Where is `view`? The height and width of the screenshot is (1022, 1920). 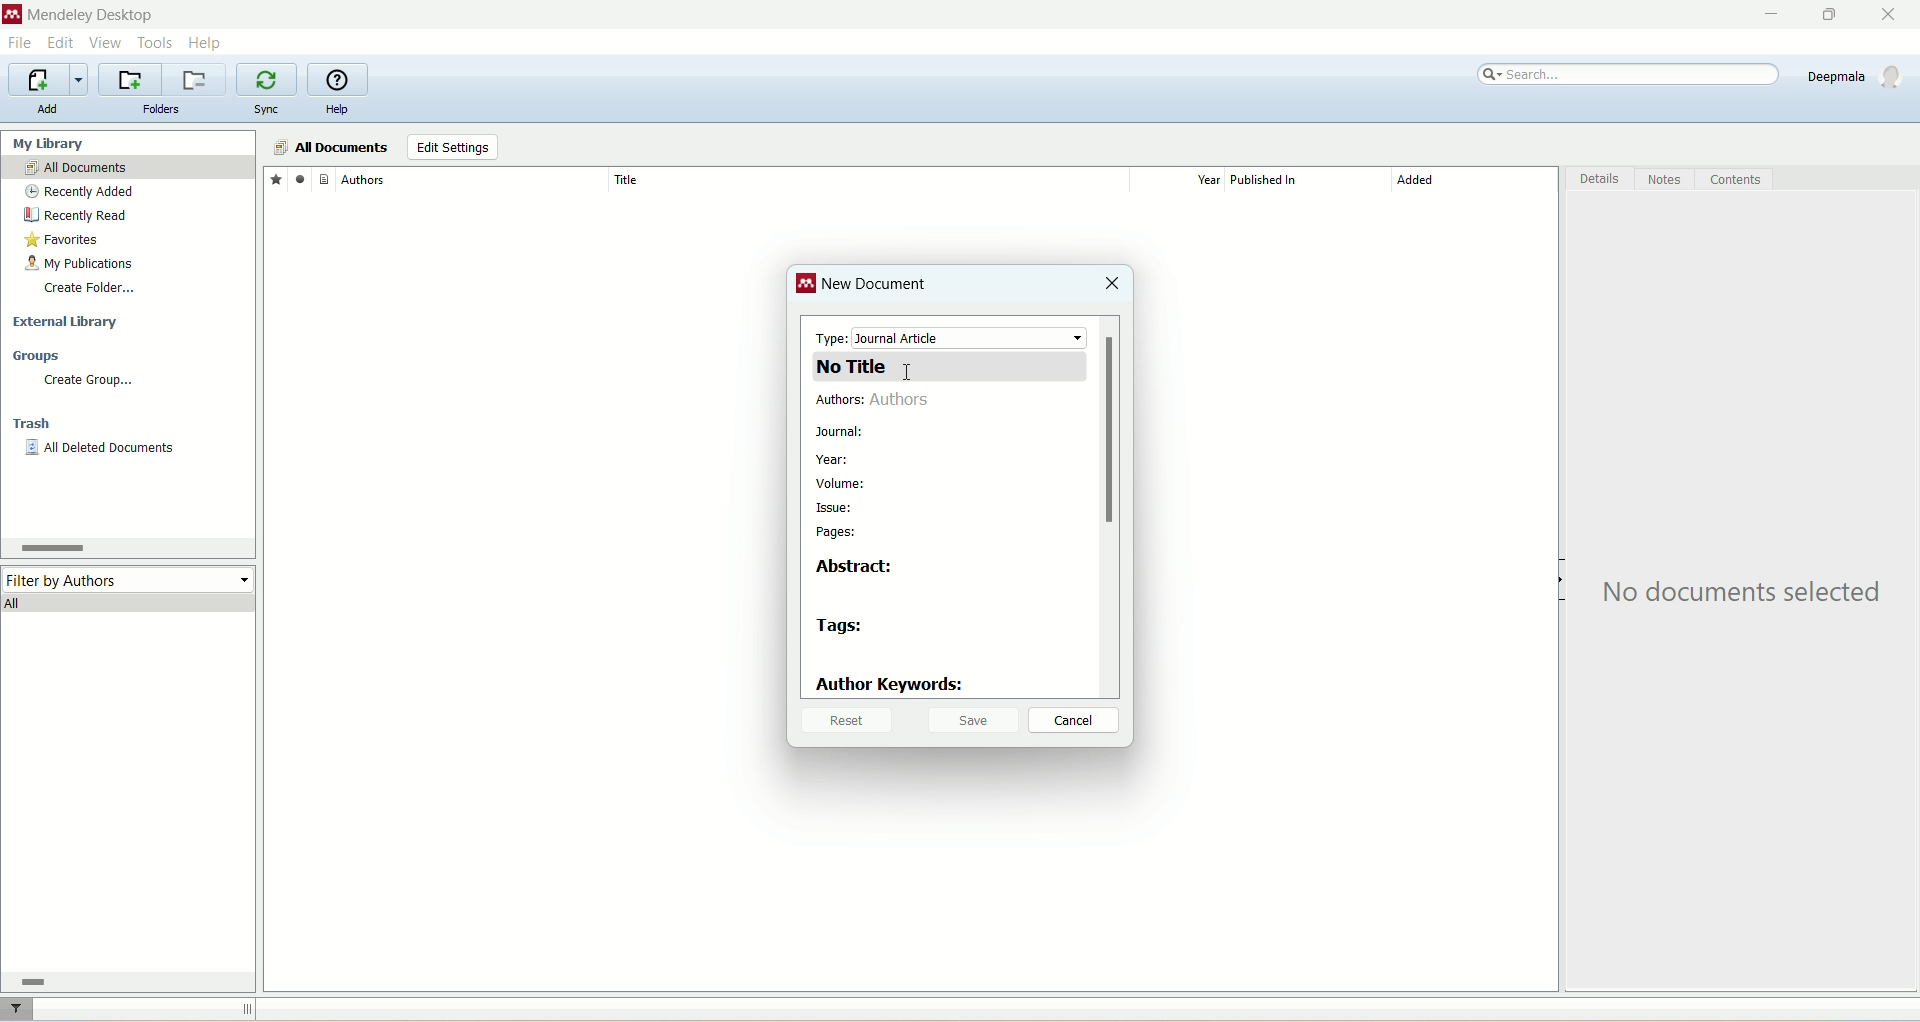
view is located at coordinates (107, 43).